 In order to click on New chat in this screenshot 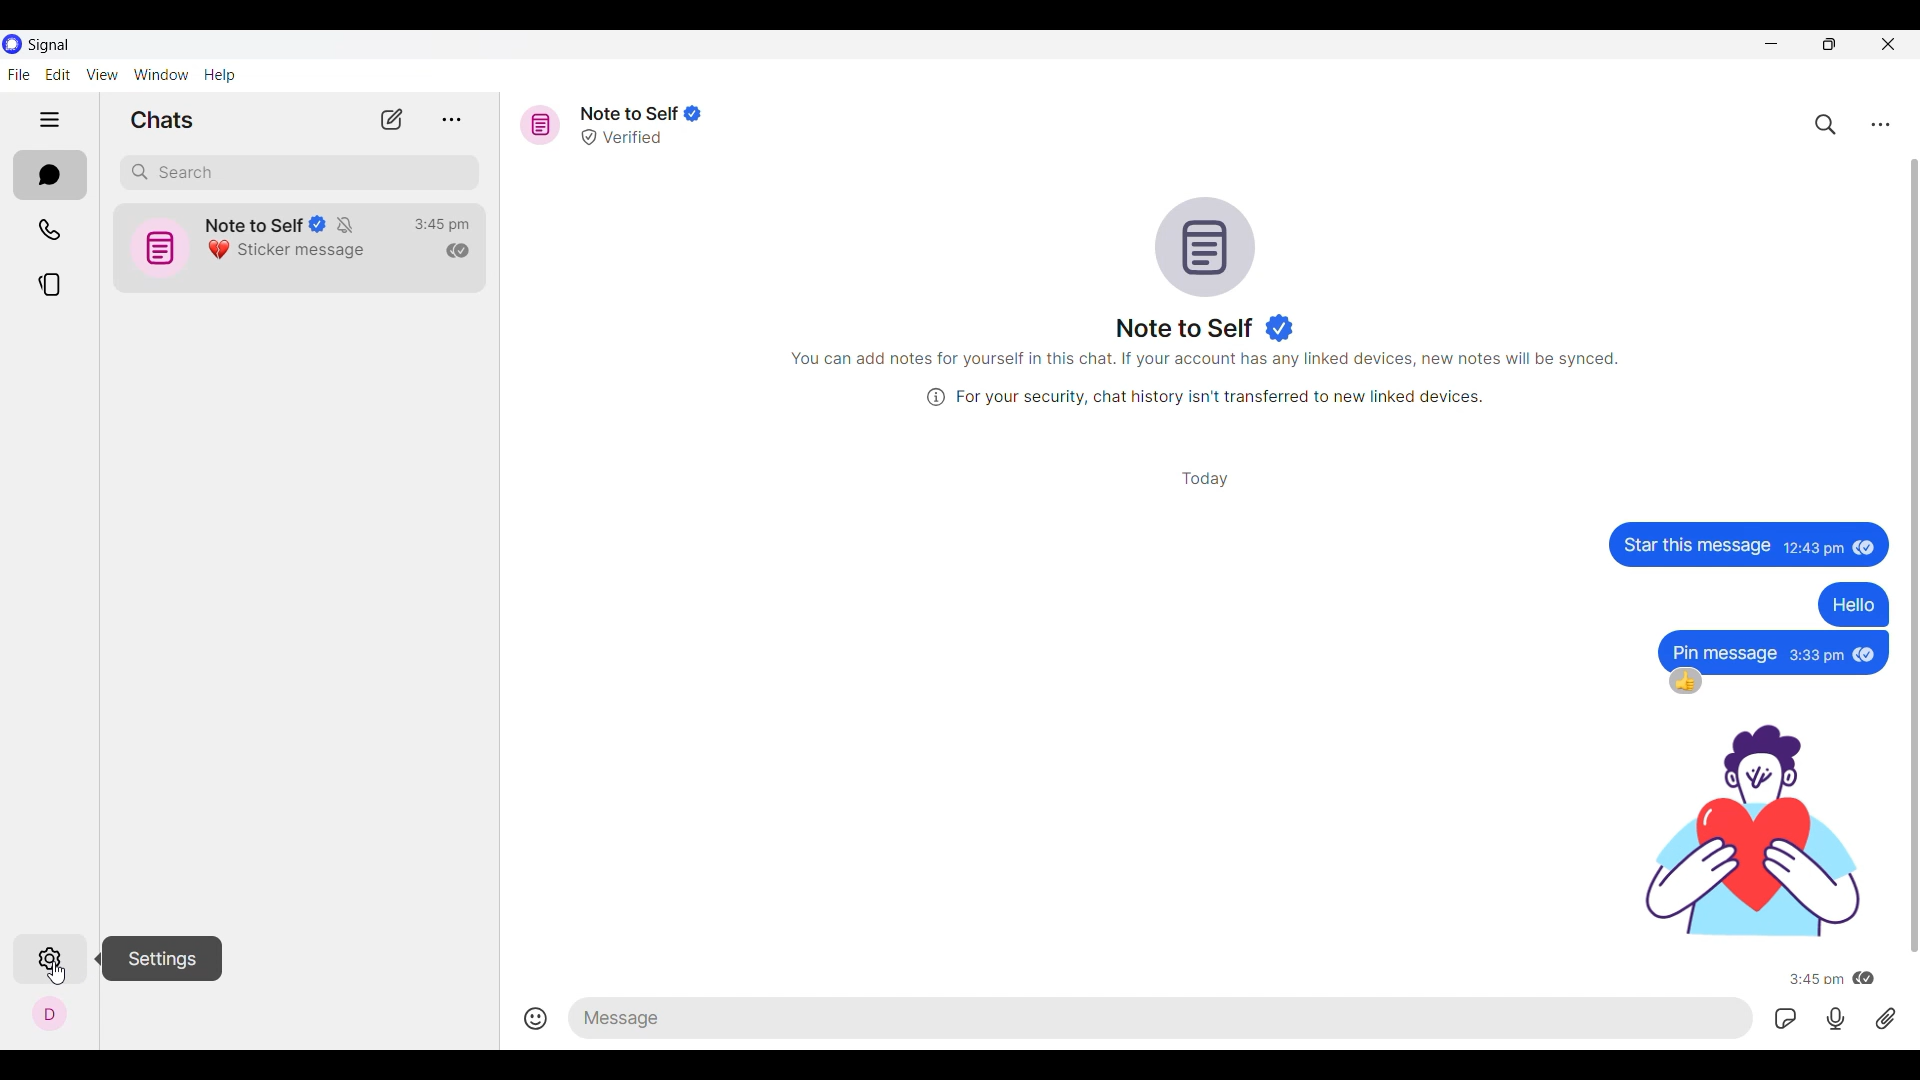, I will do `click(392, 119)`.